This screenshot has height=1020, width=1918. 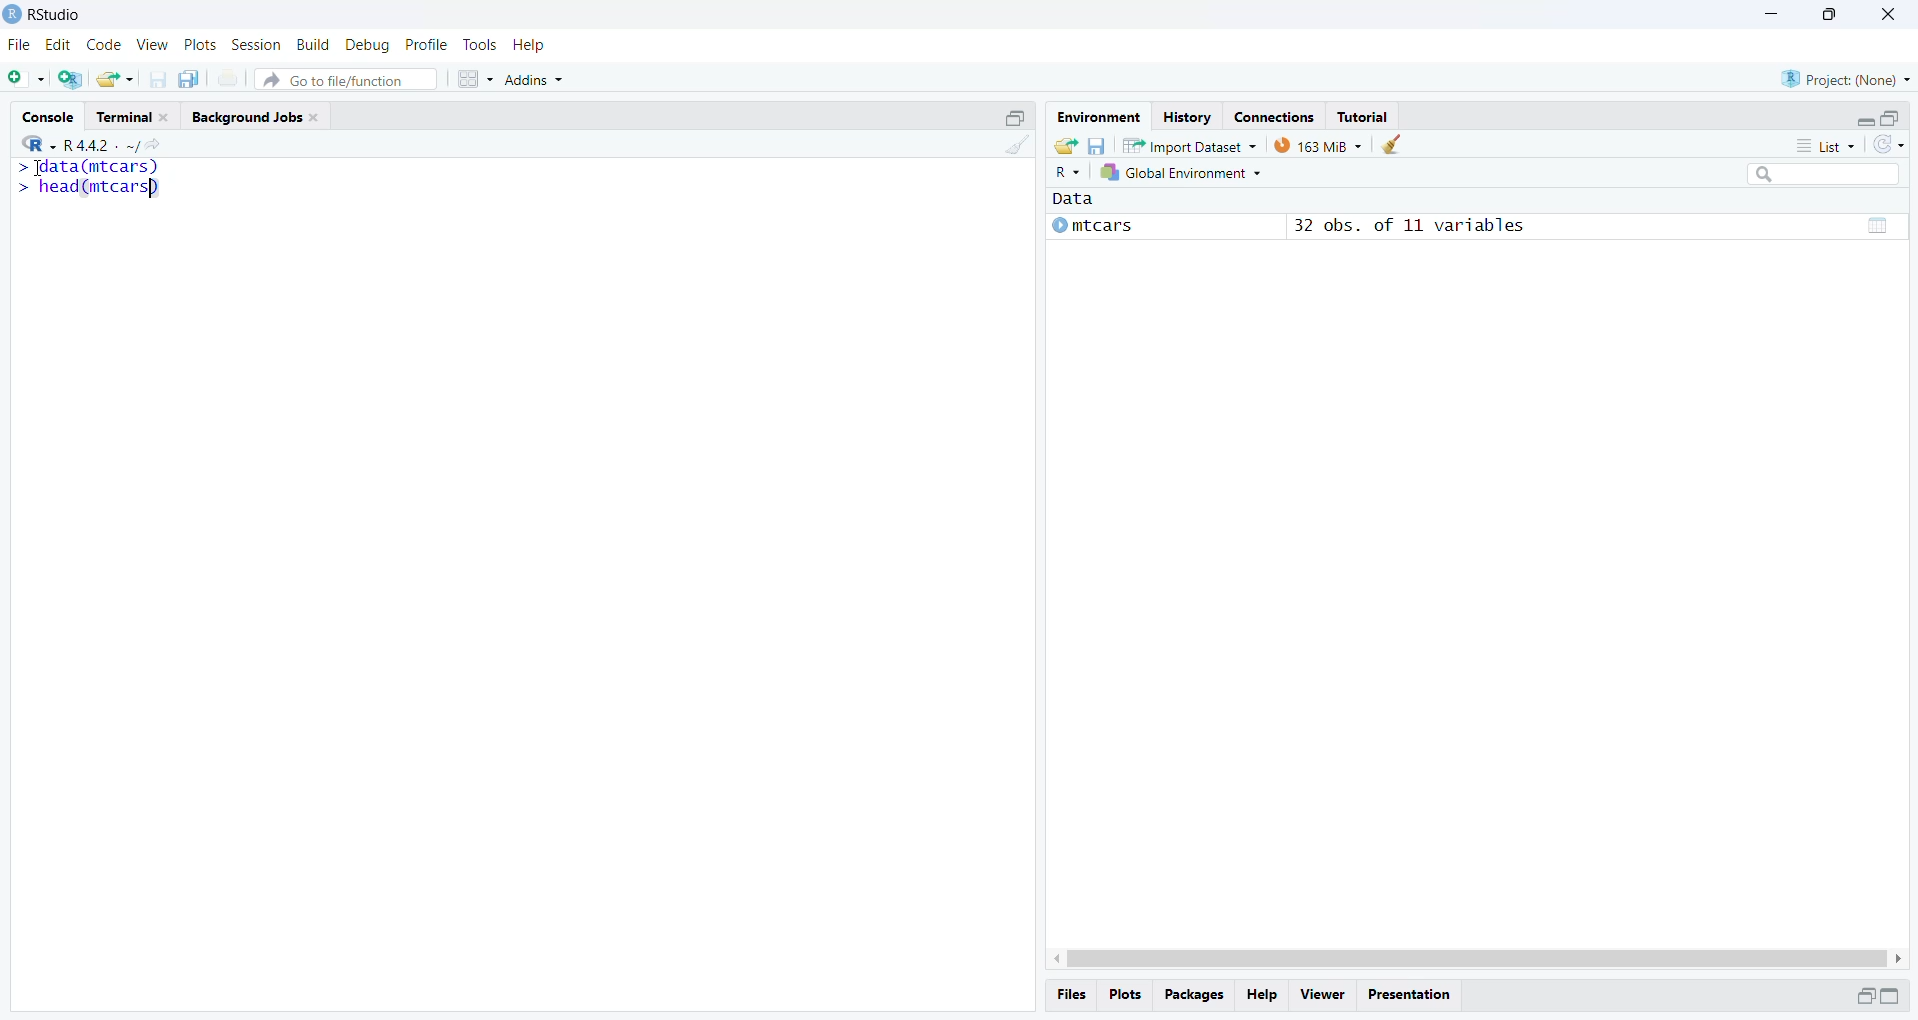 What do you see at coordinates (88, 167) in the screenshot?
I see `> data(mtcars)` at bounding box center [88, 167].